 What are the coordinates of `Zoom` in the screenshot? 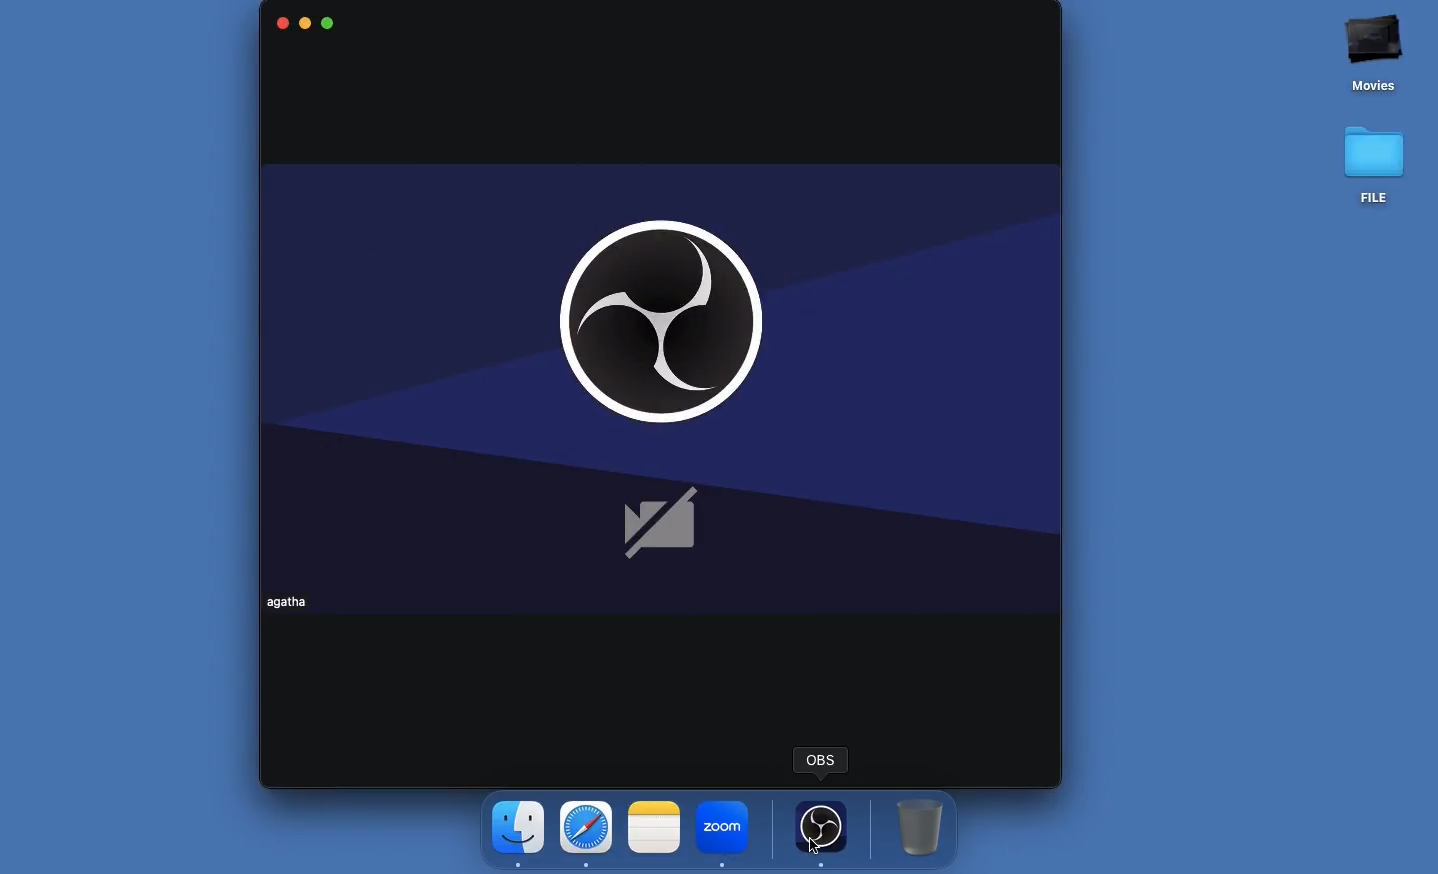 It's located at (723, 830).